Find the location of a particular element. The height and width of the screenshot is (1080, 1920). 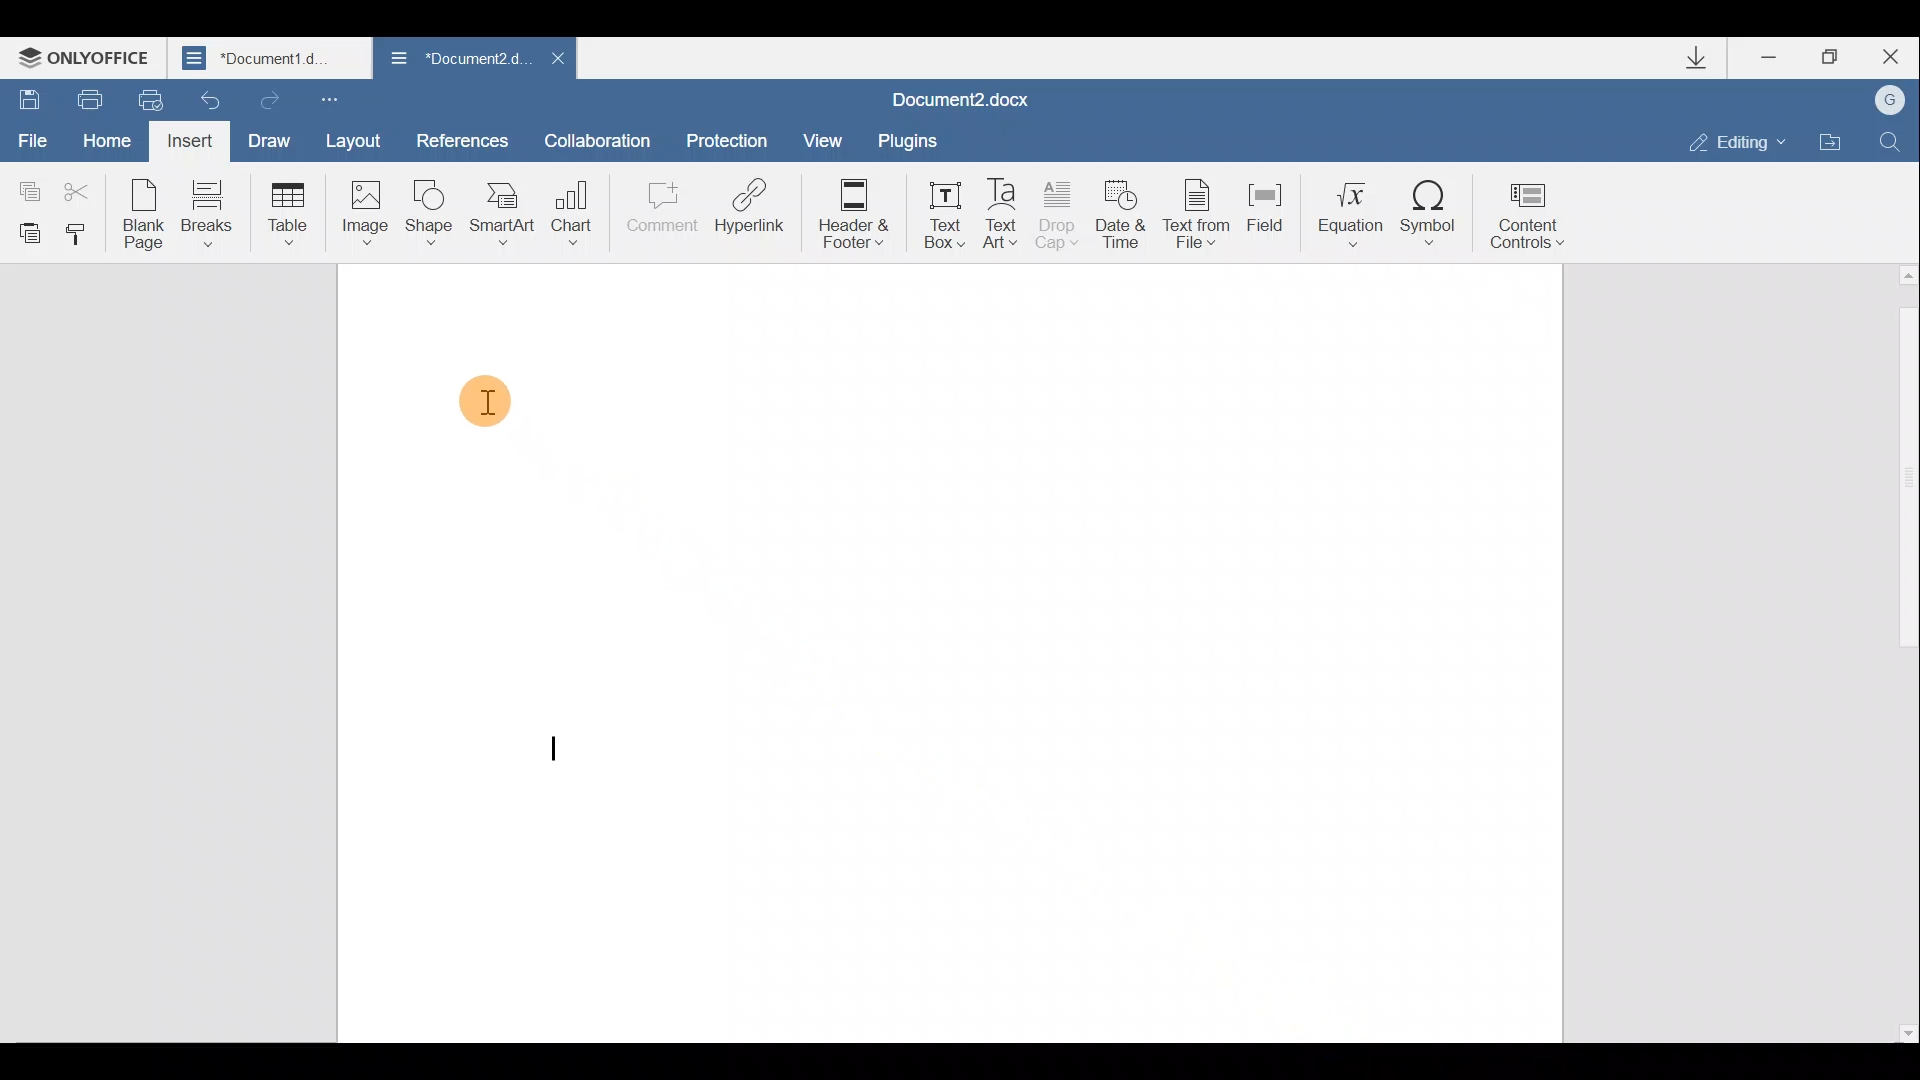

Undo is located at coordinates (205, 100).